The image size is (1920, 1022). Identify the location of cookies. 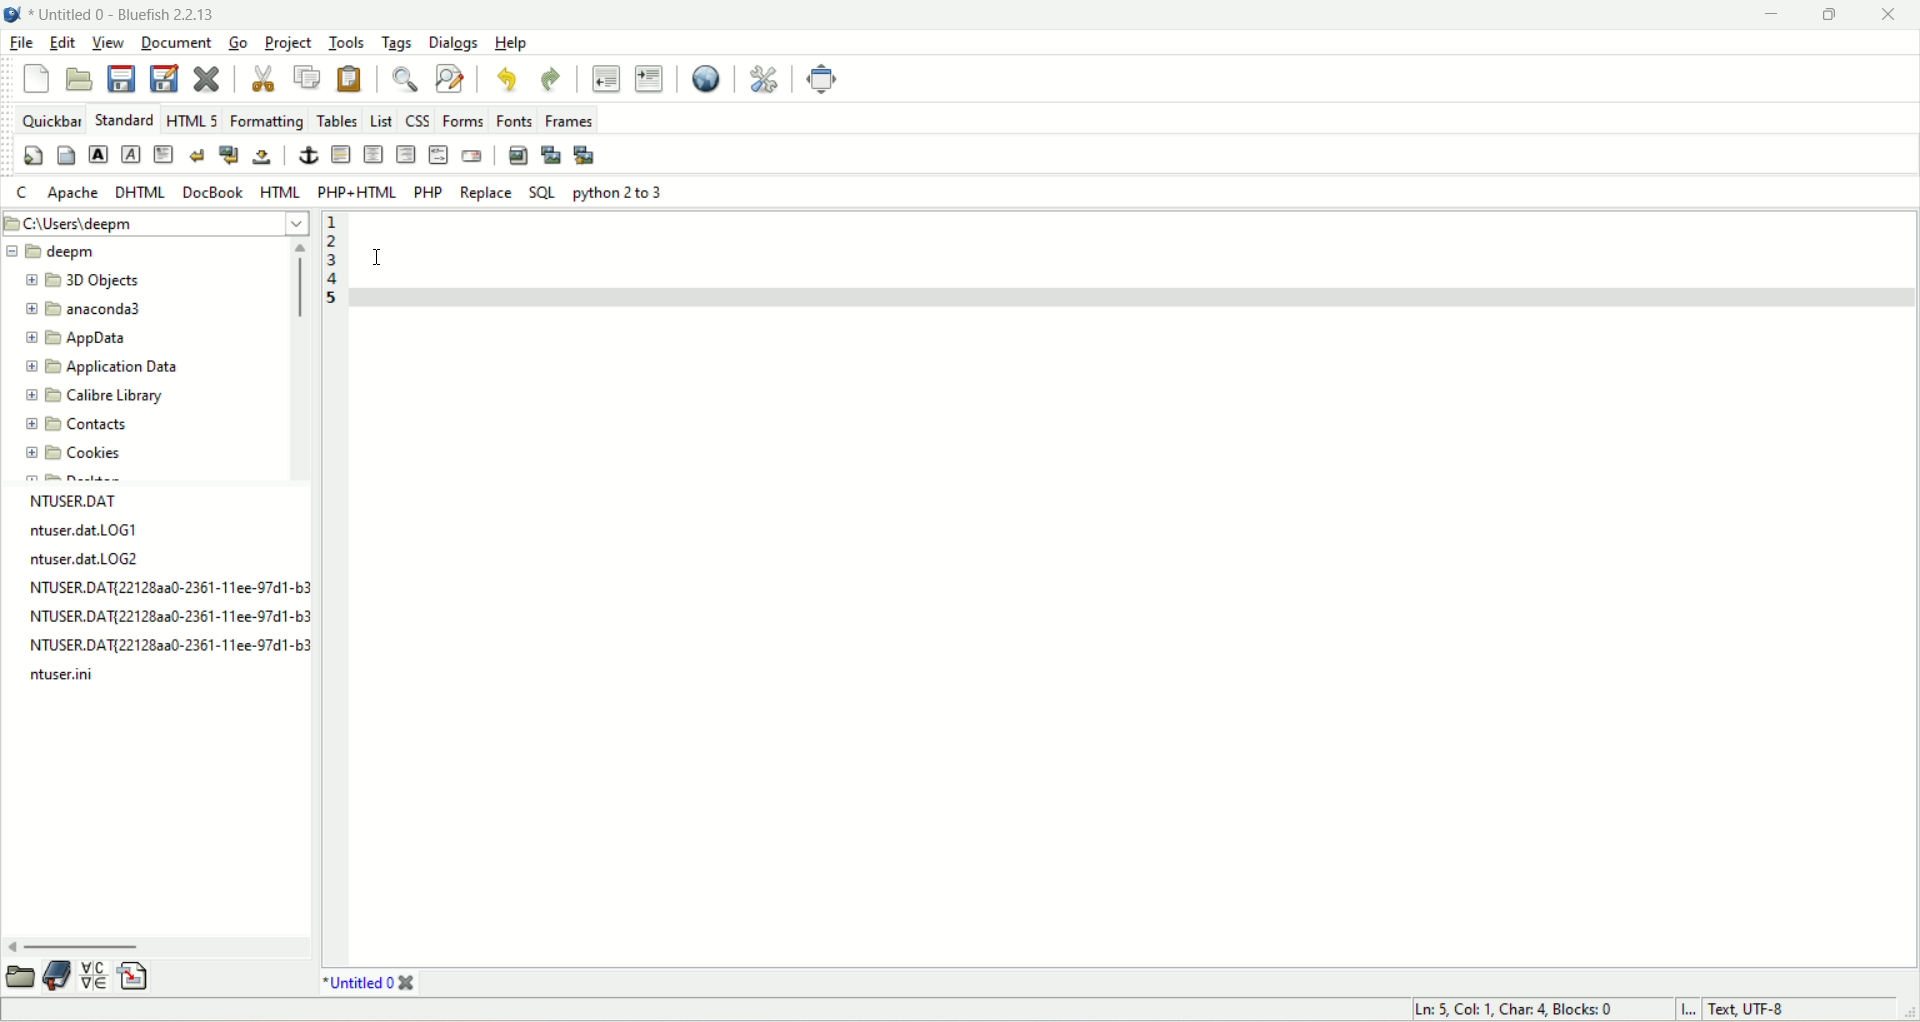
(72, 451).